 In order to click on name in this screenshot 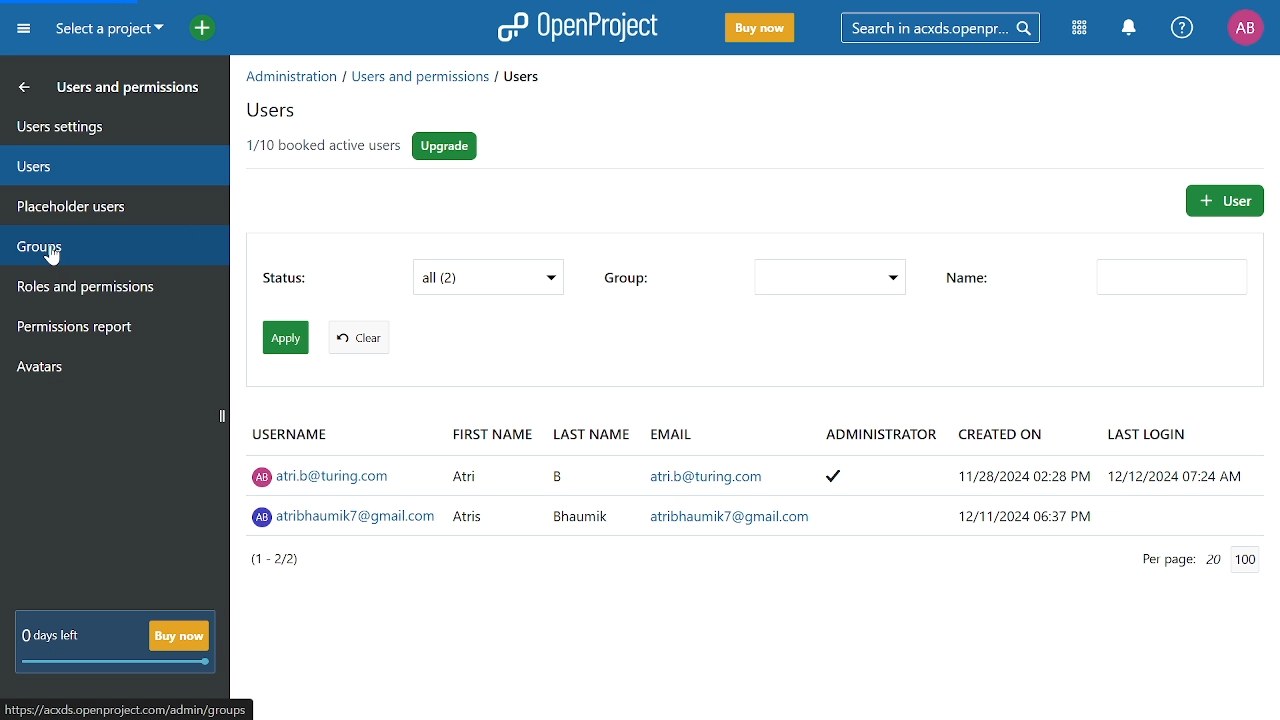, I will do `click(1174, 278)`.